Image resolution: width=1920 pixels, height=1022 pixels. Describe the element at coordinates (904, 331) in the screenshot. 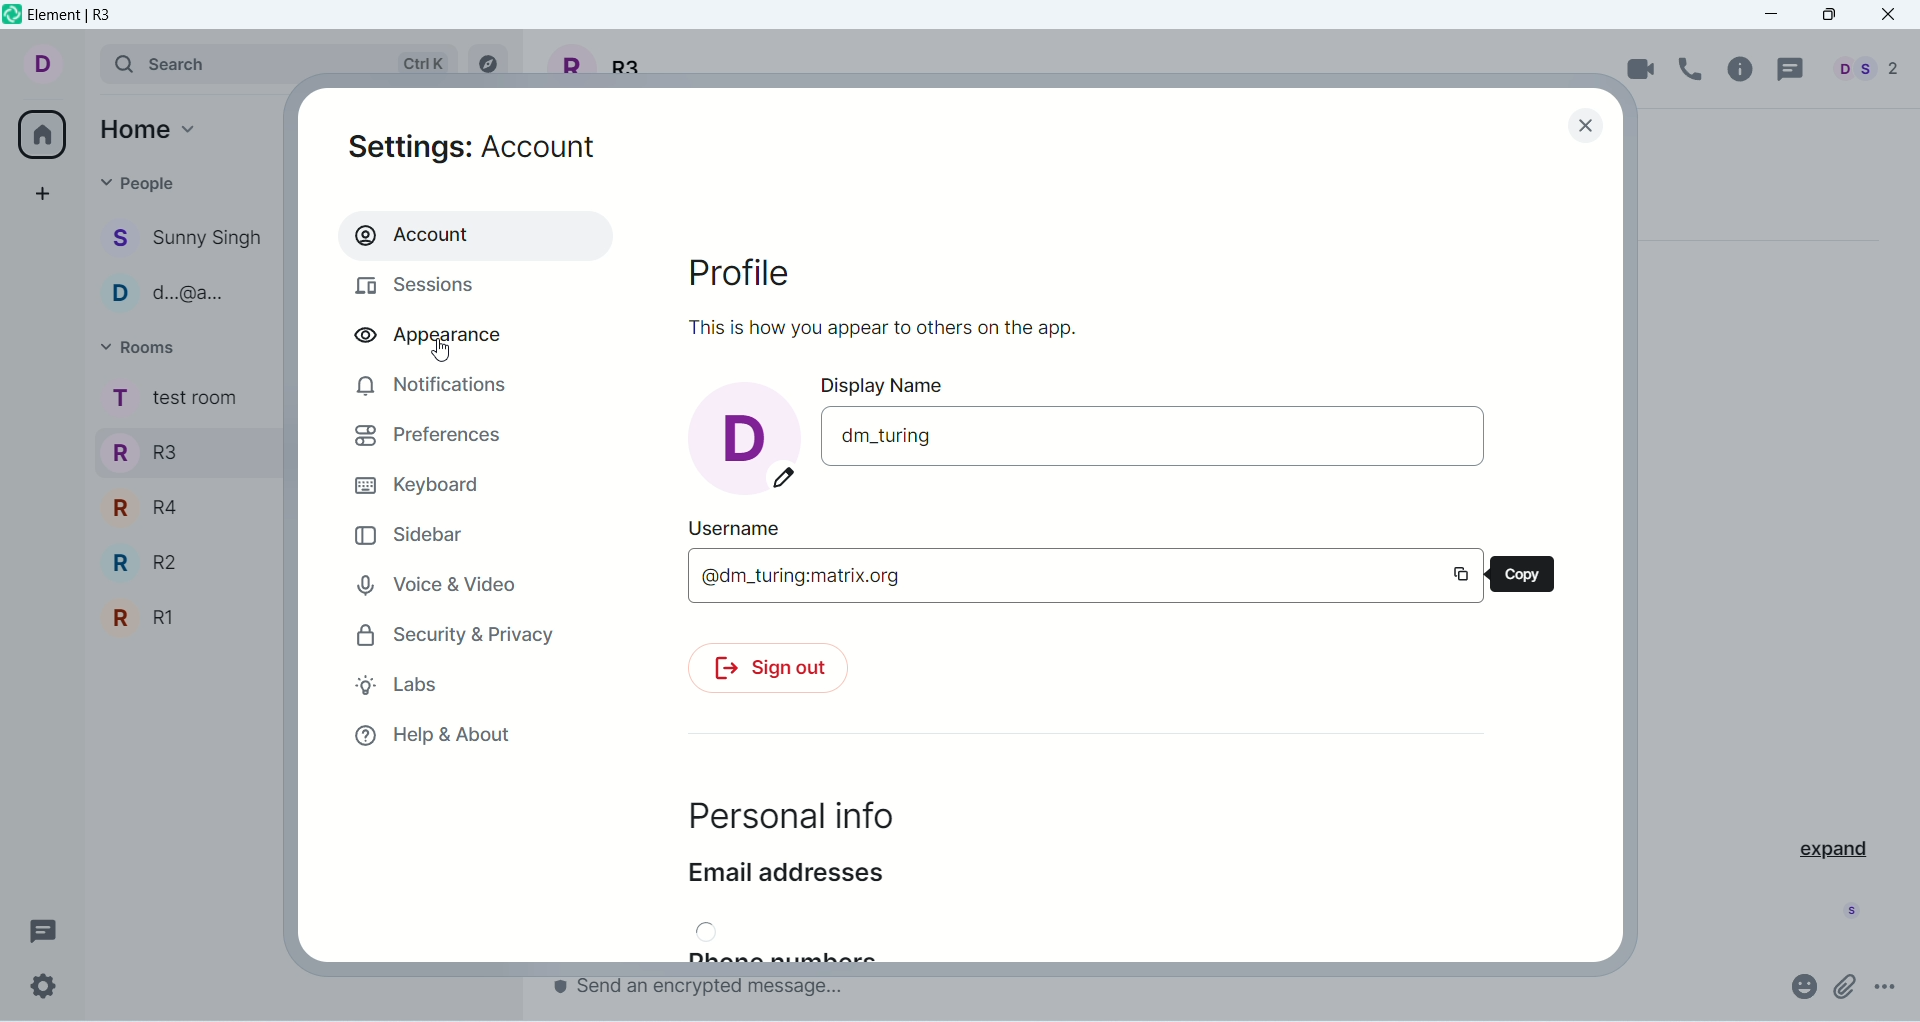

I see `text` at that location.